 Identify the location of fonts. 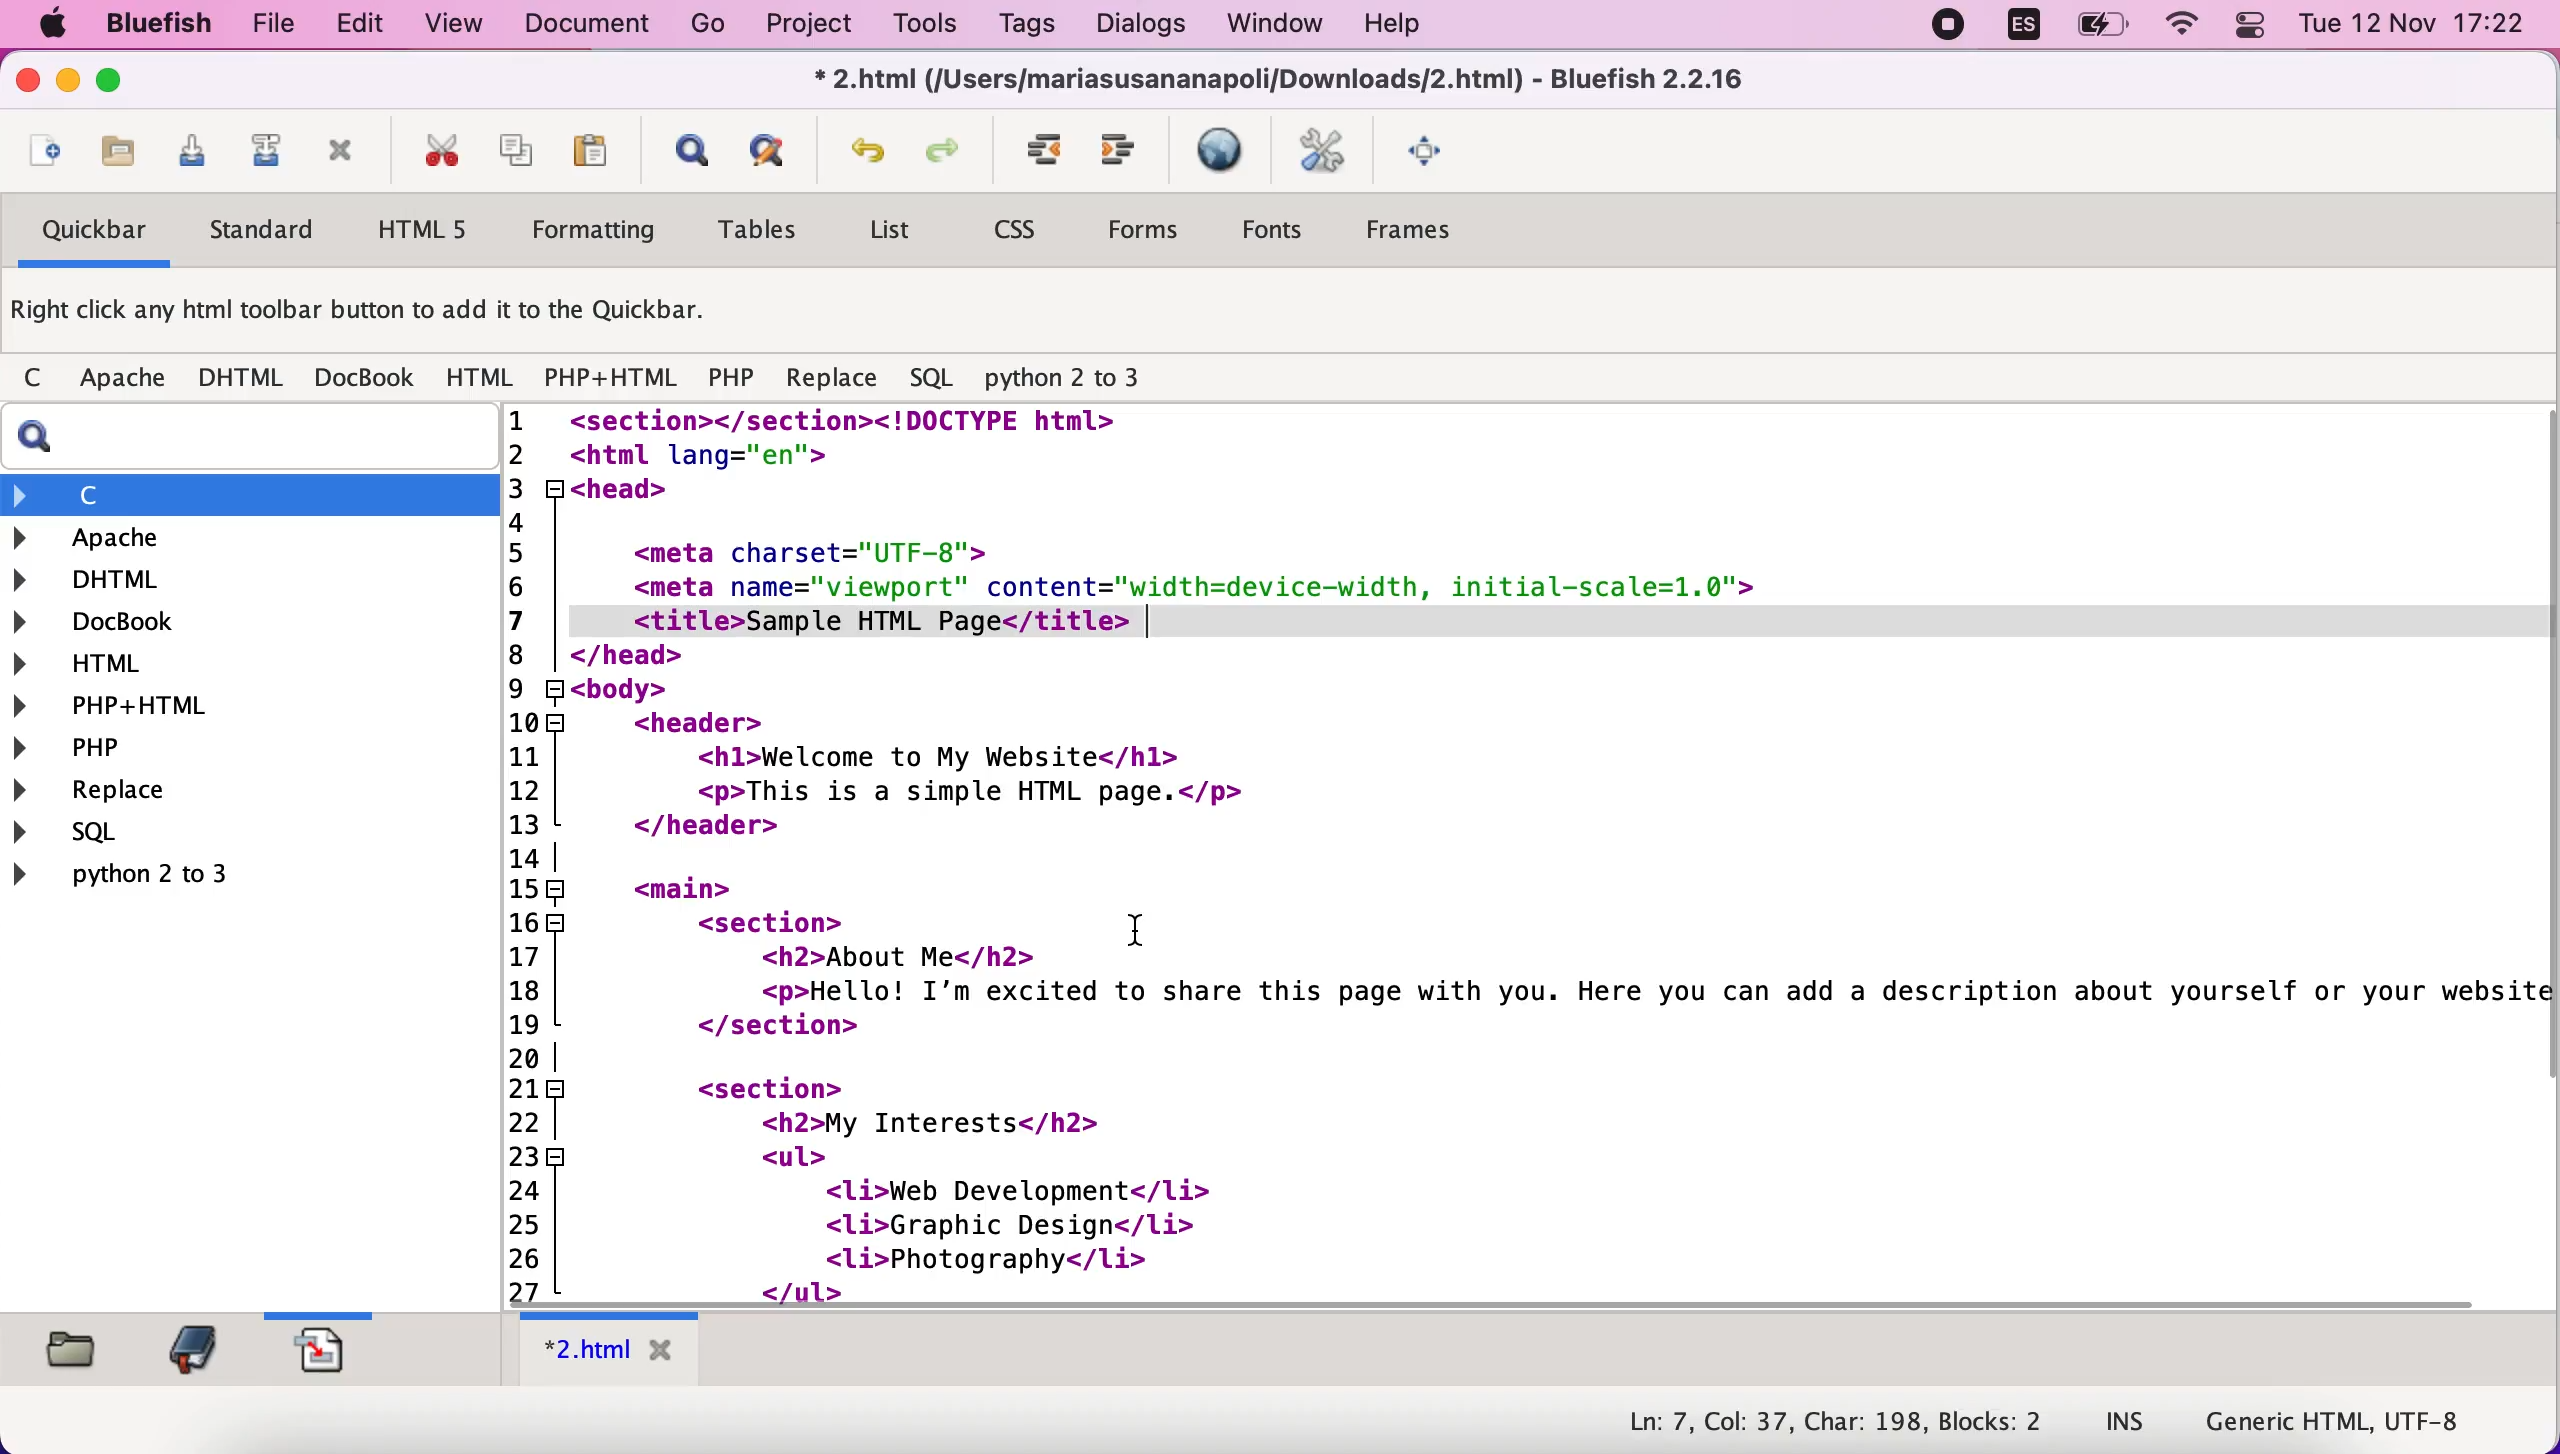
(1286, 230).